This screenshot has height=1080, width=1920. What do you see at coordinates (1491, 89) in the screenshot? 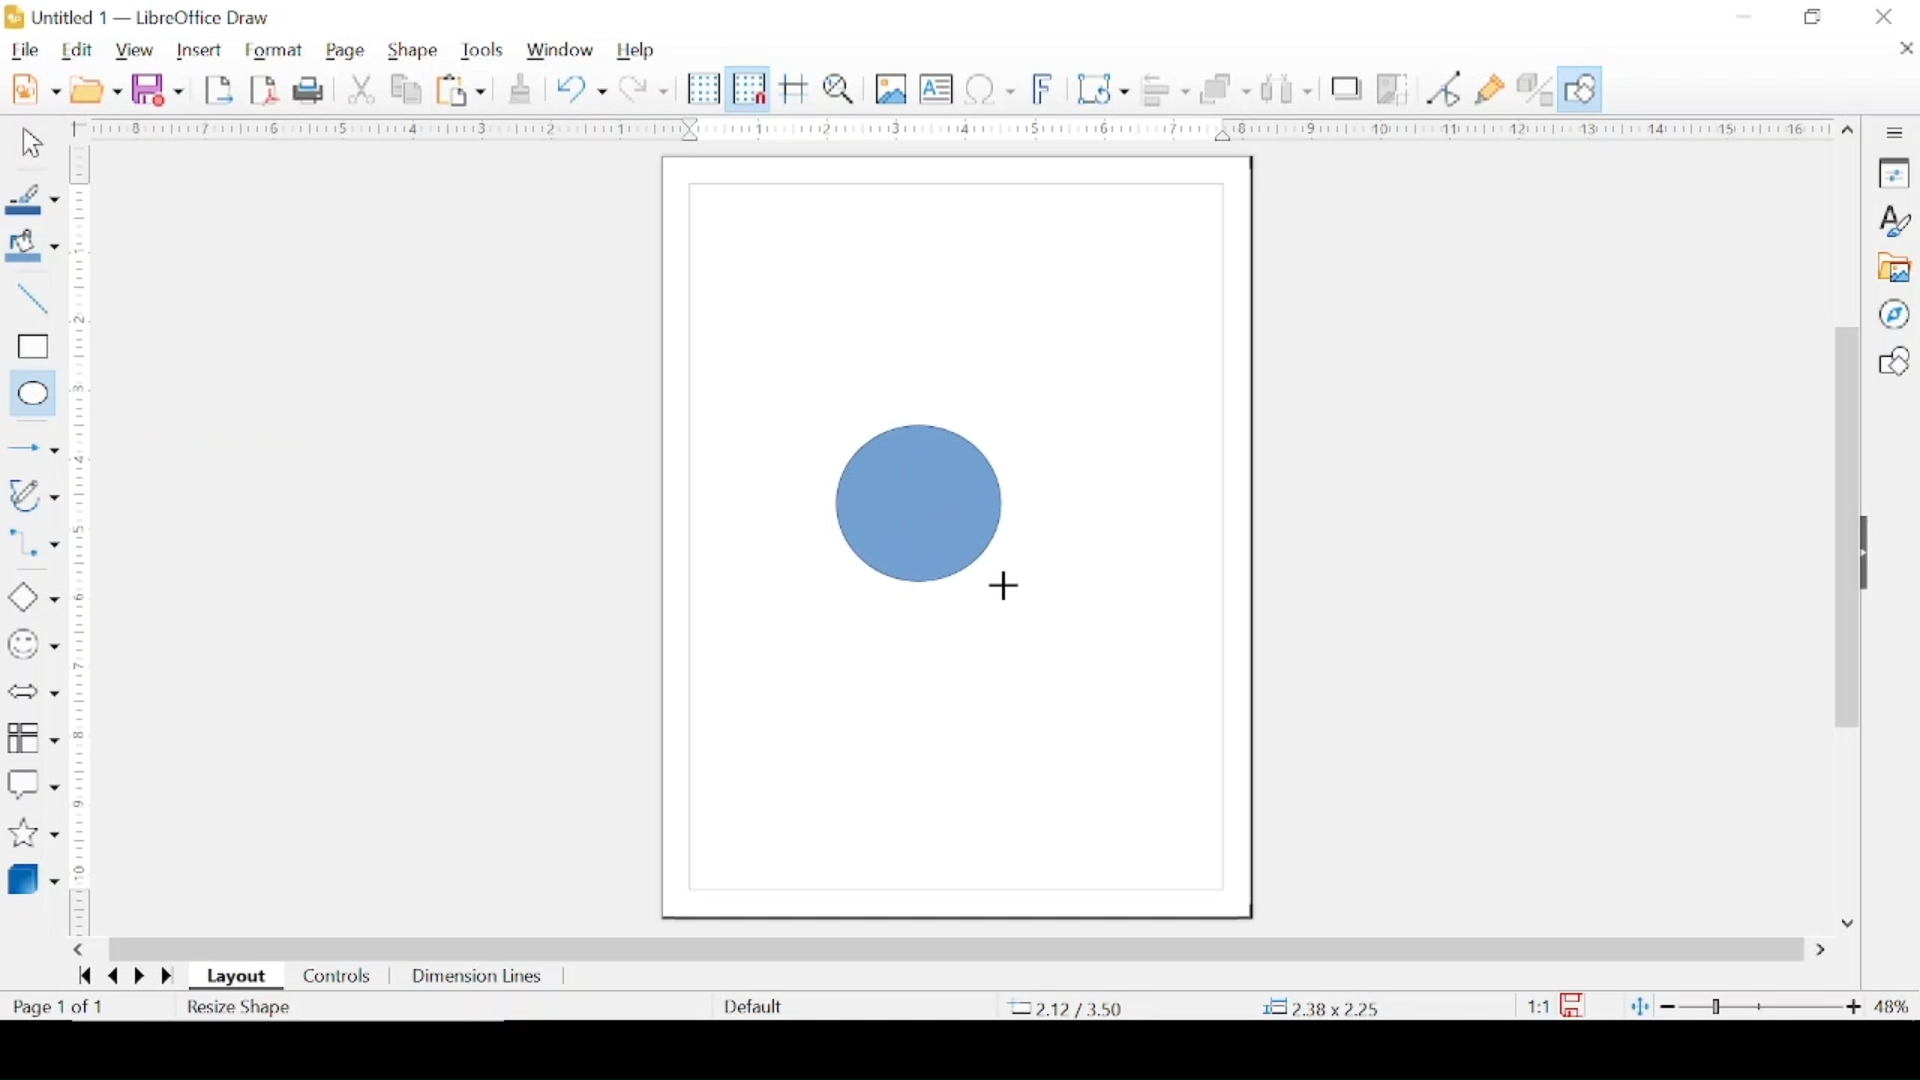
I see `show gluepoint functions` at bounding box center [1491, 89].